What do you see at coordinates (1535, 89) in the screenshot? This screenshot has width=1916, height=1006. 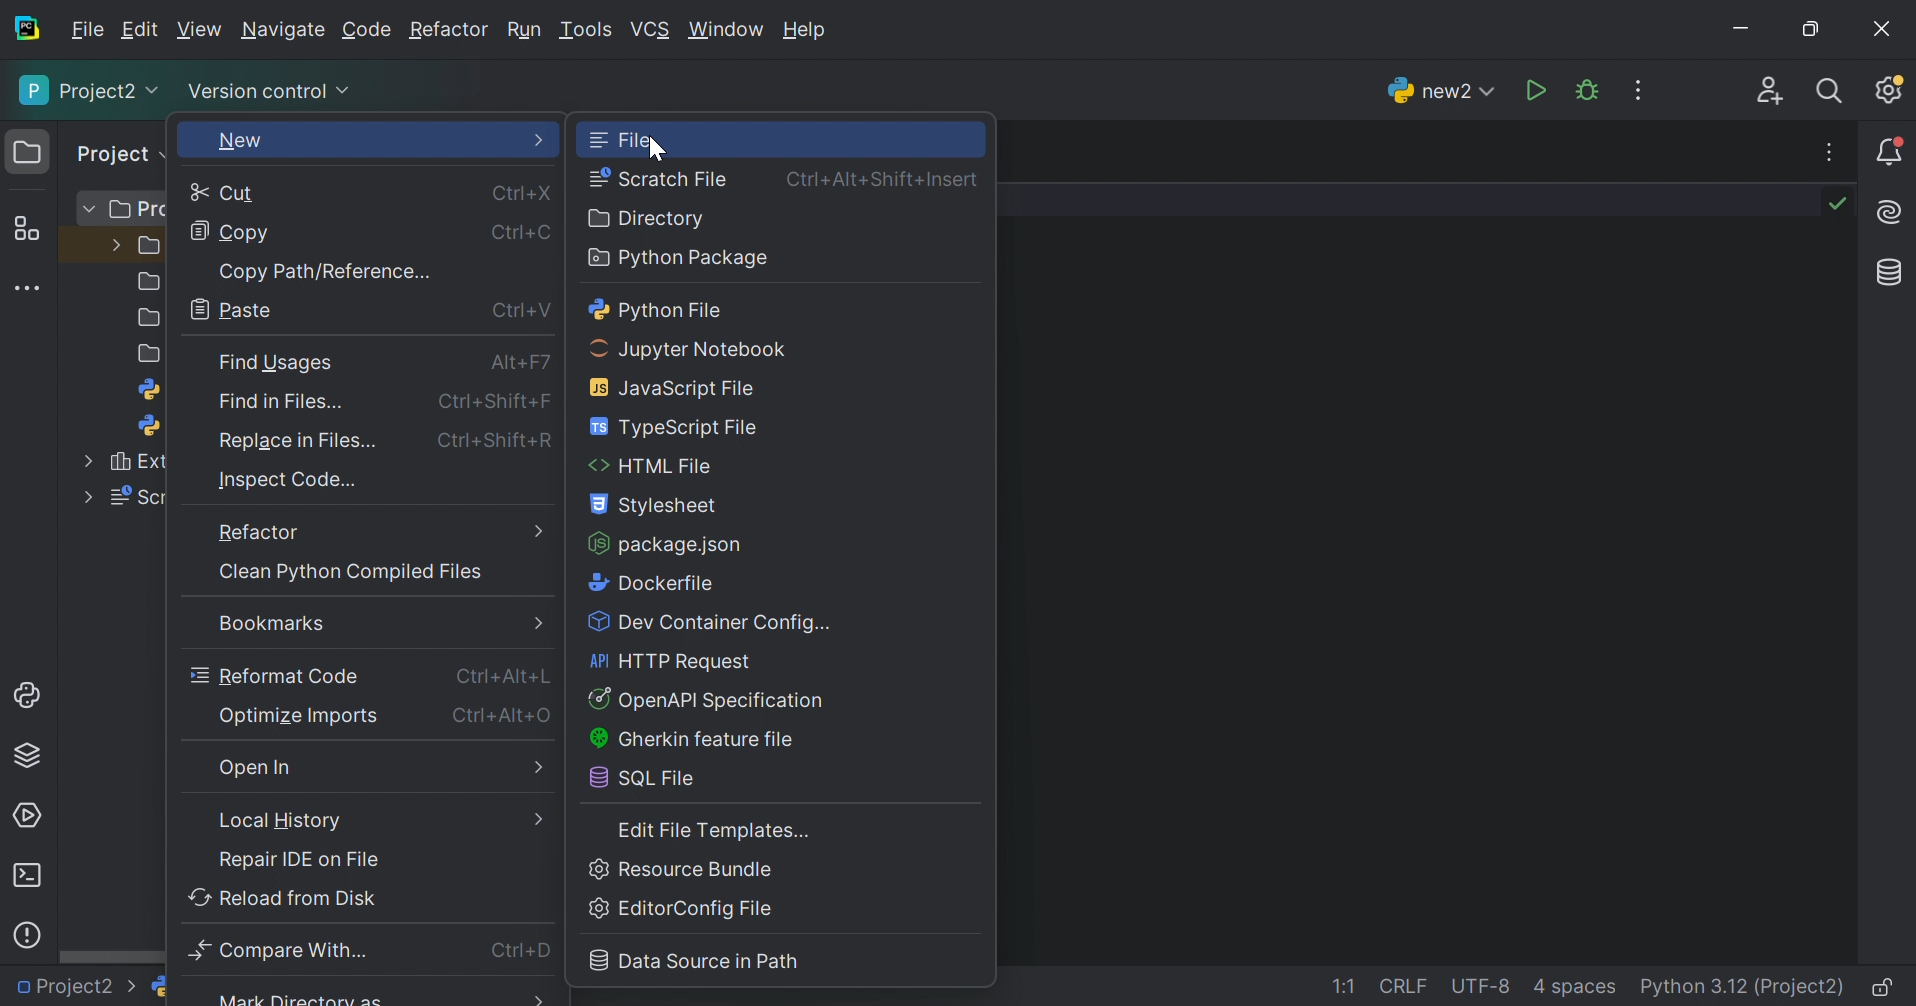 I see `Run` at bounding box center [1535, 89].